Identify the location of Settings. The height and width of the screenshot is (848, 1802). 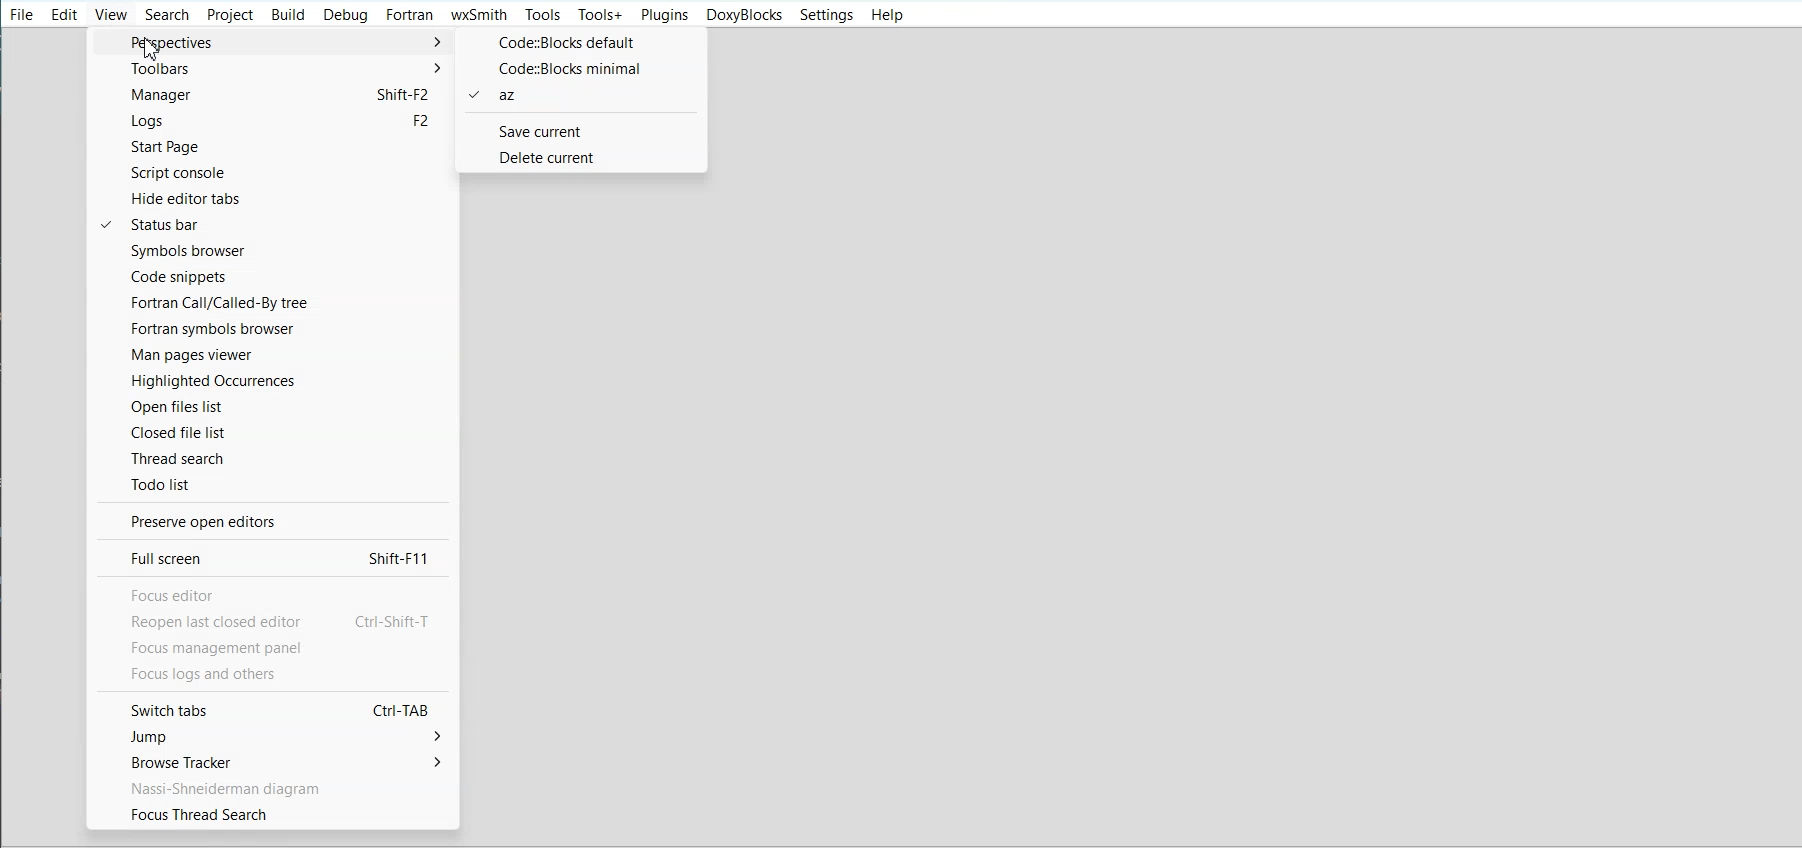
(826, 15).